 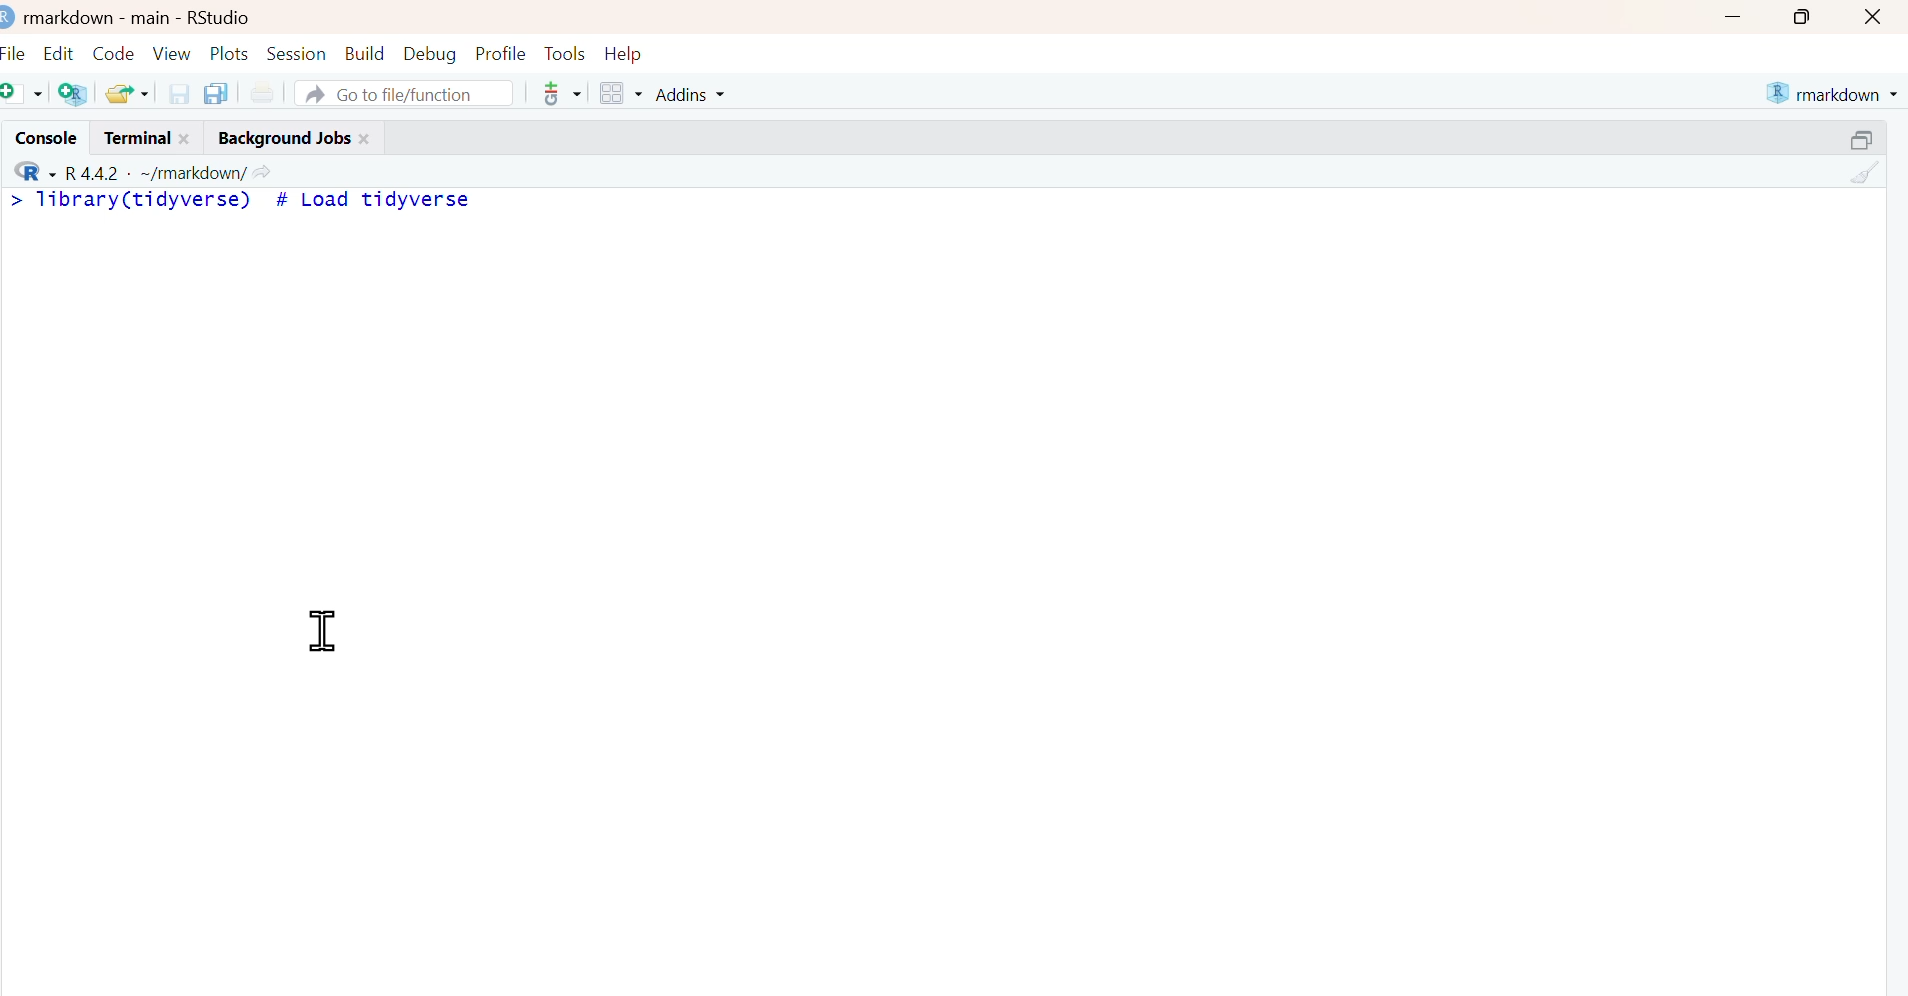 What do you see at coordinates (694, 94) in the screenshot?
I see `Addins` at bounding box center [694, 94].